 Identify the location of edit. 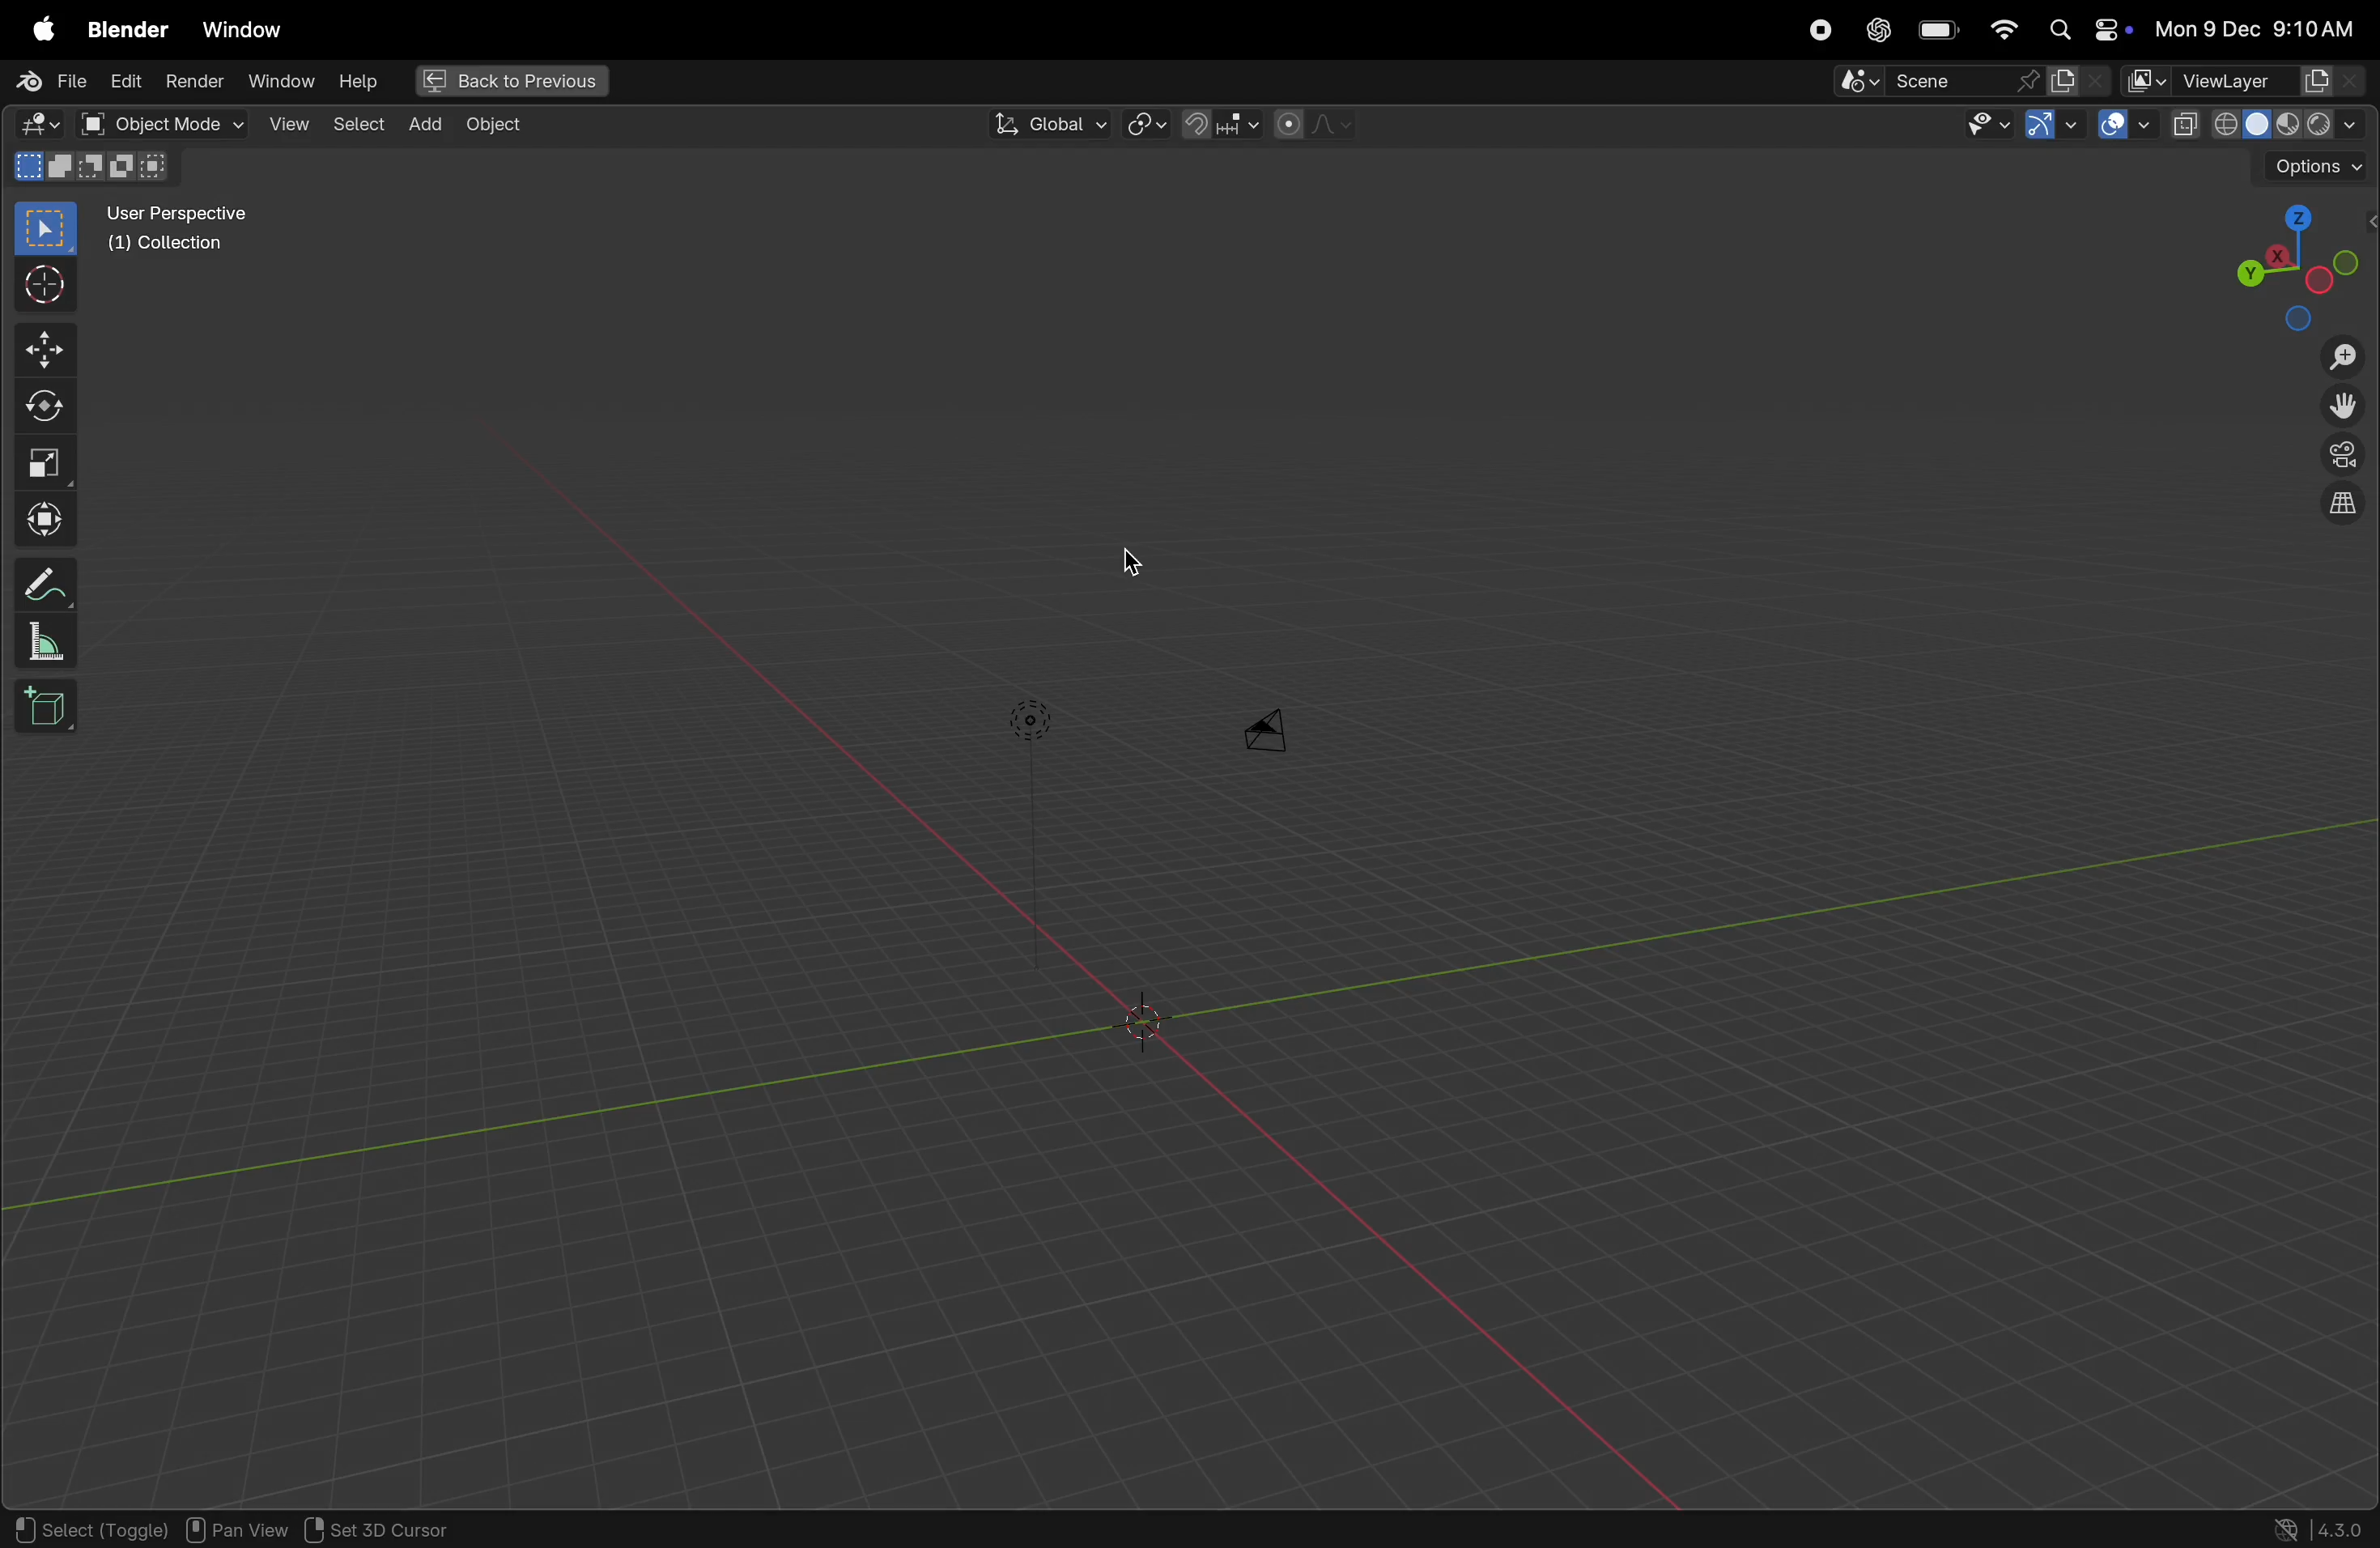
(121, 79).